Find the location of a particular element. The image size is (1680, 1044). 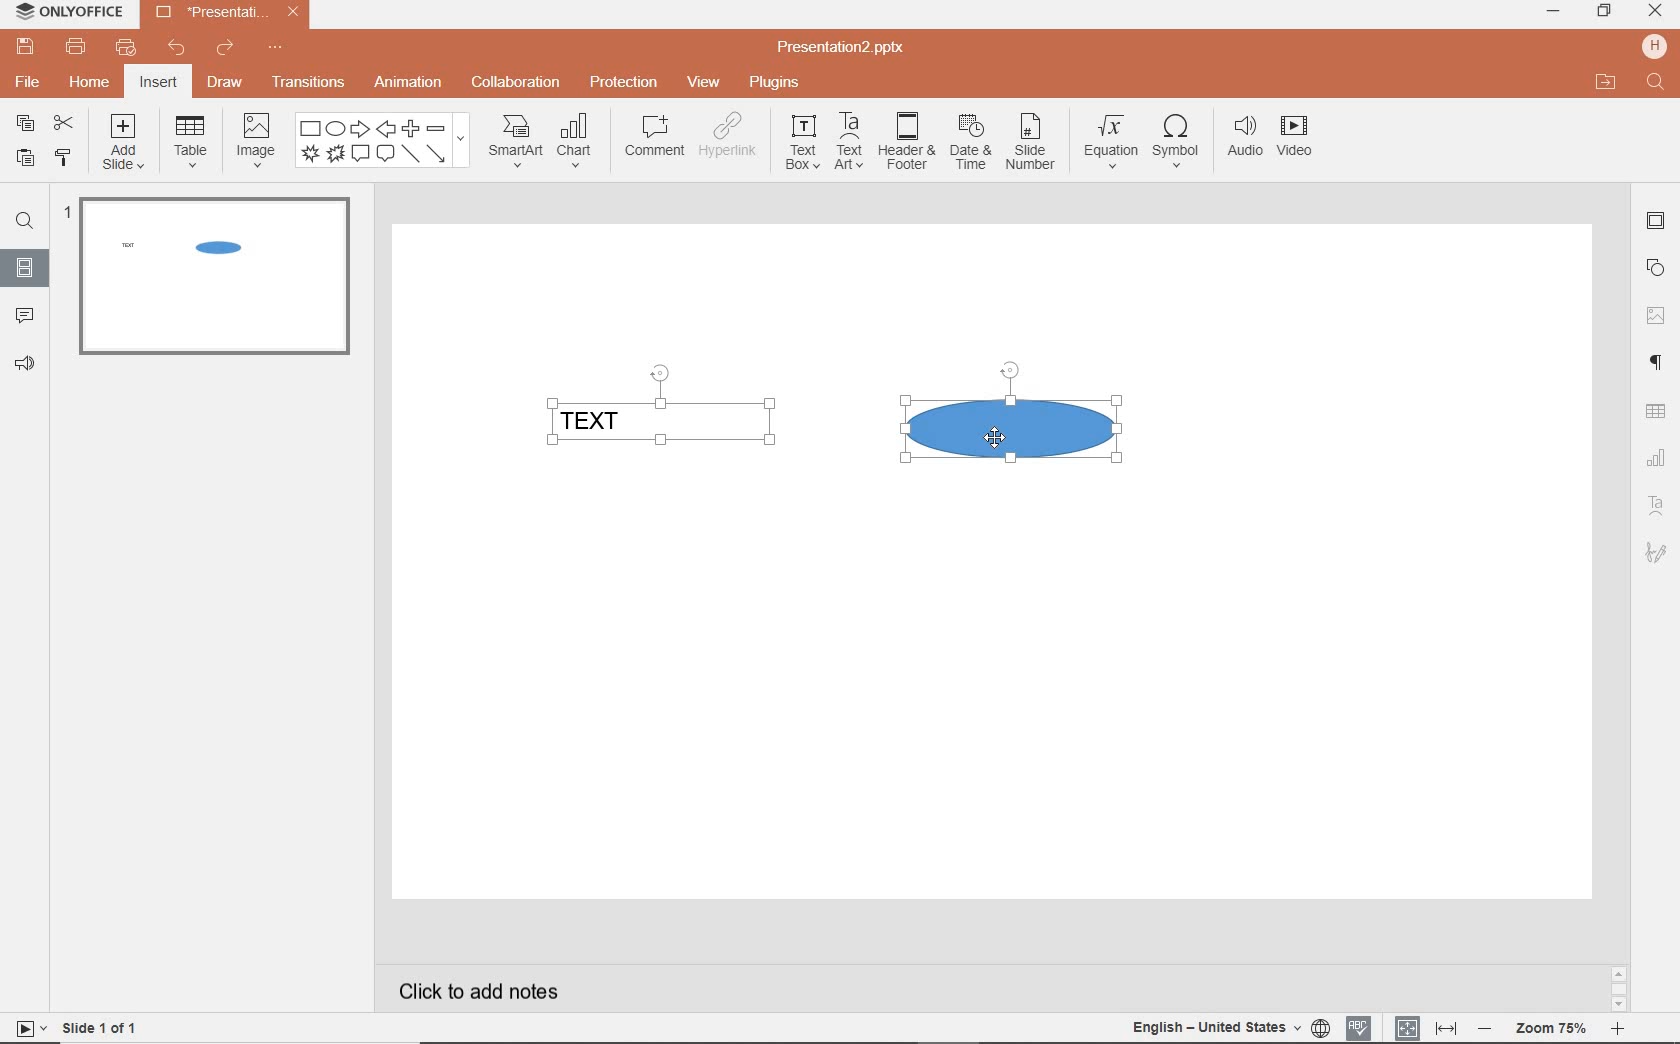

plugins is located at coordinates (773, 84).